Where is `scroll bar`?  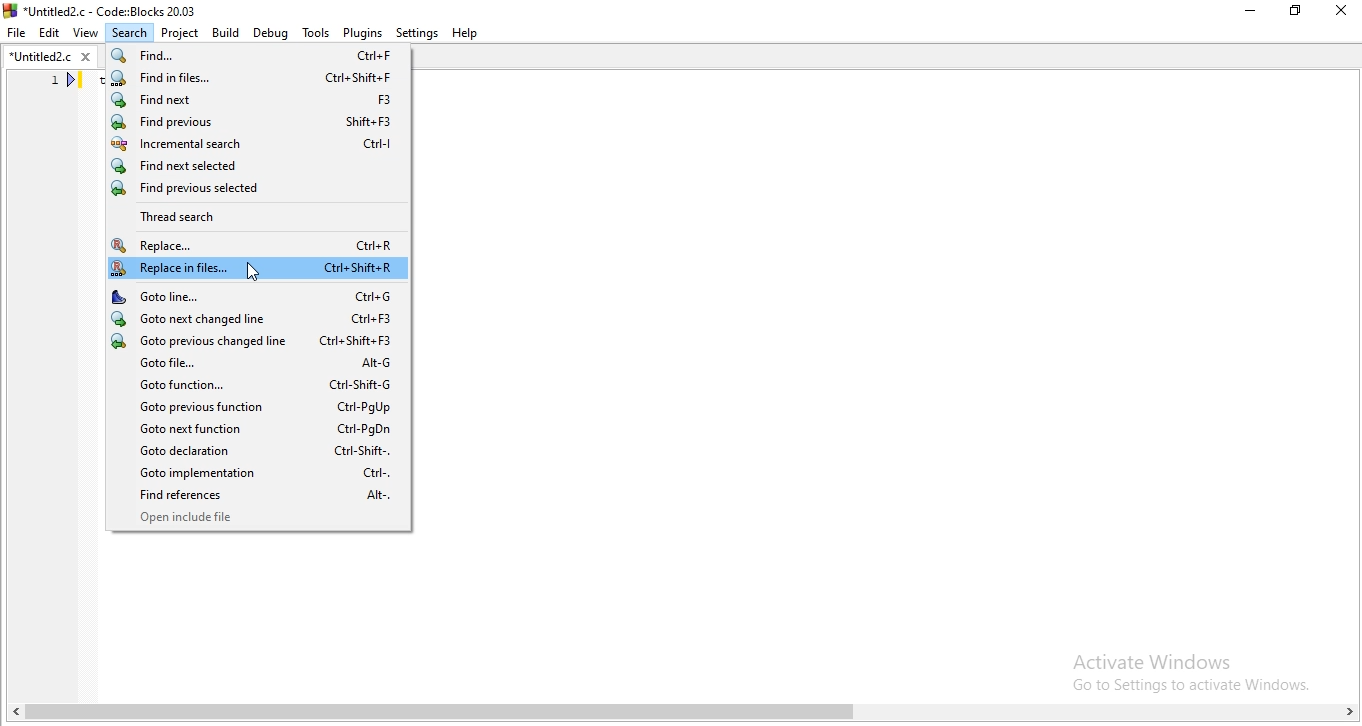 scroll bar is located at coordinates (681, 714).